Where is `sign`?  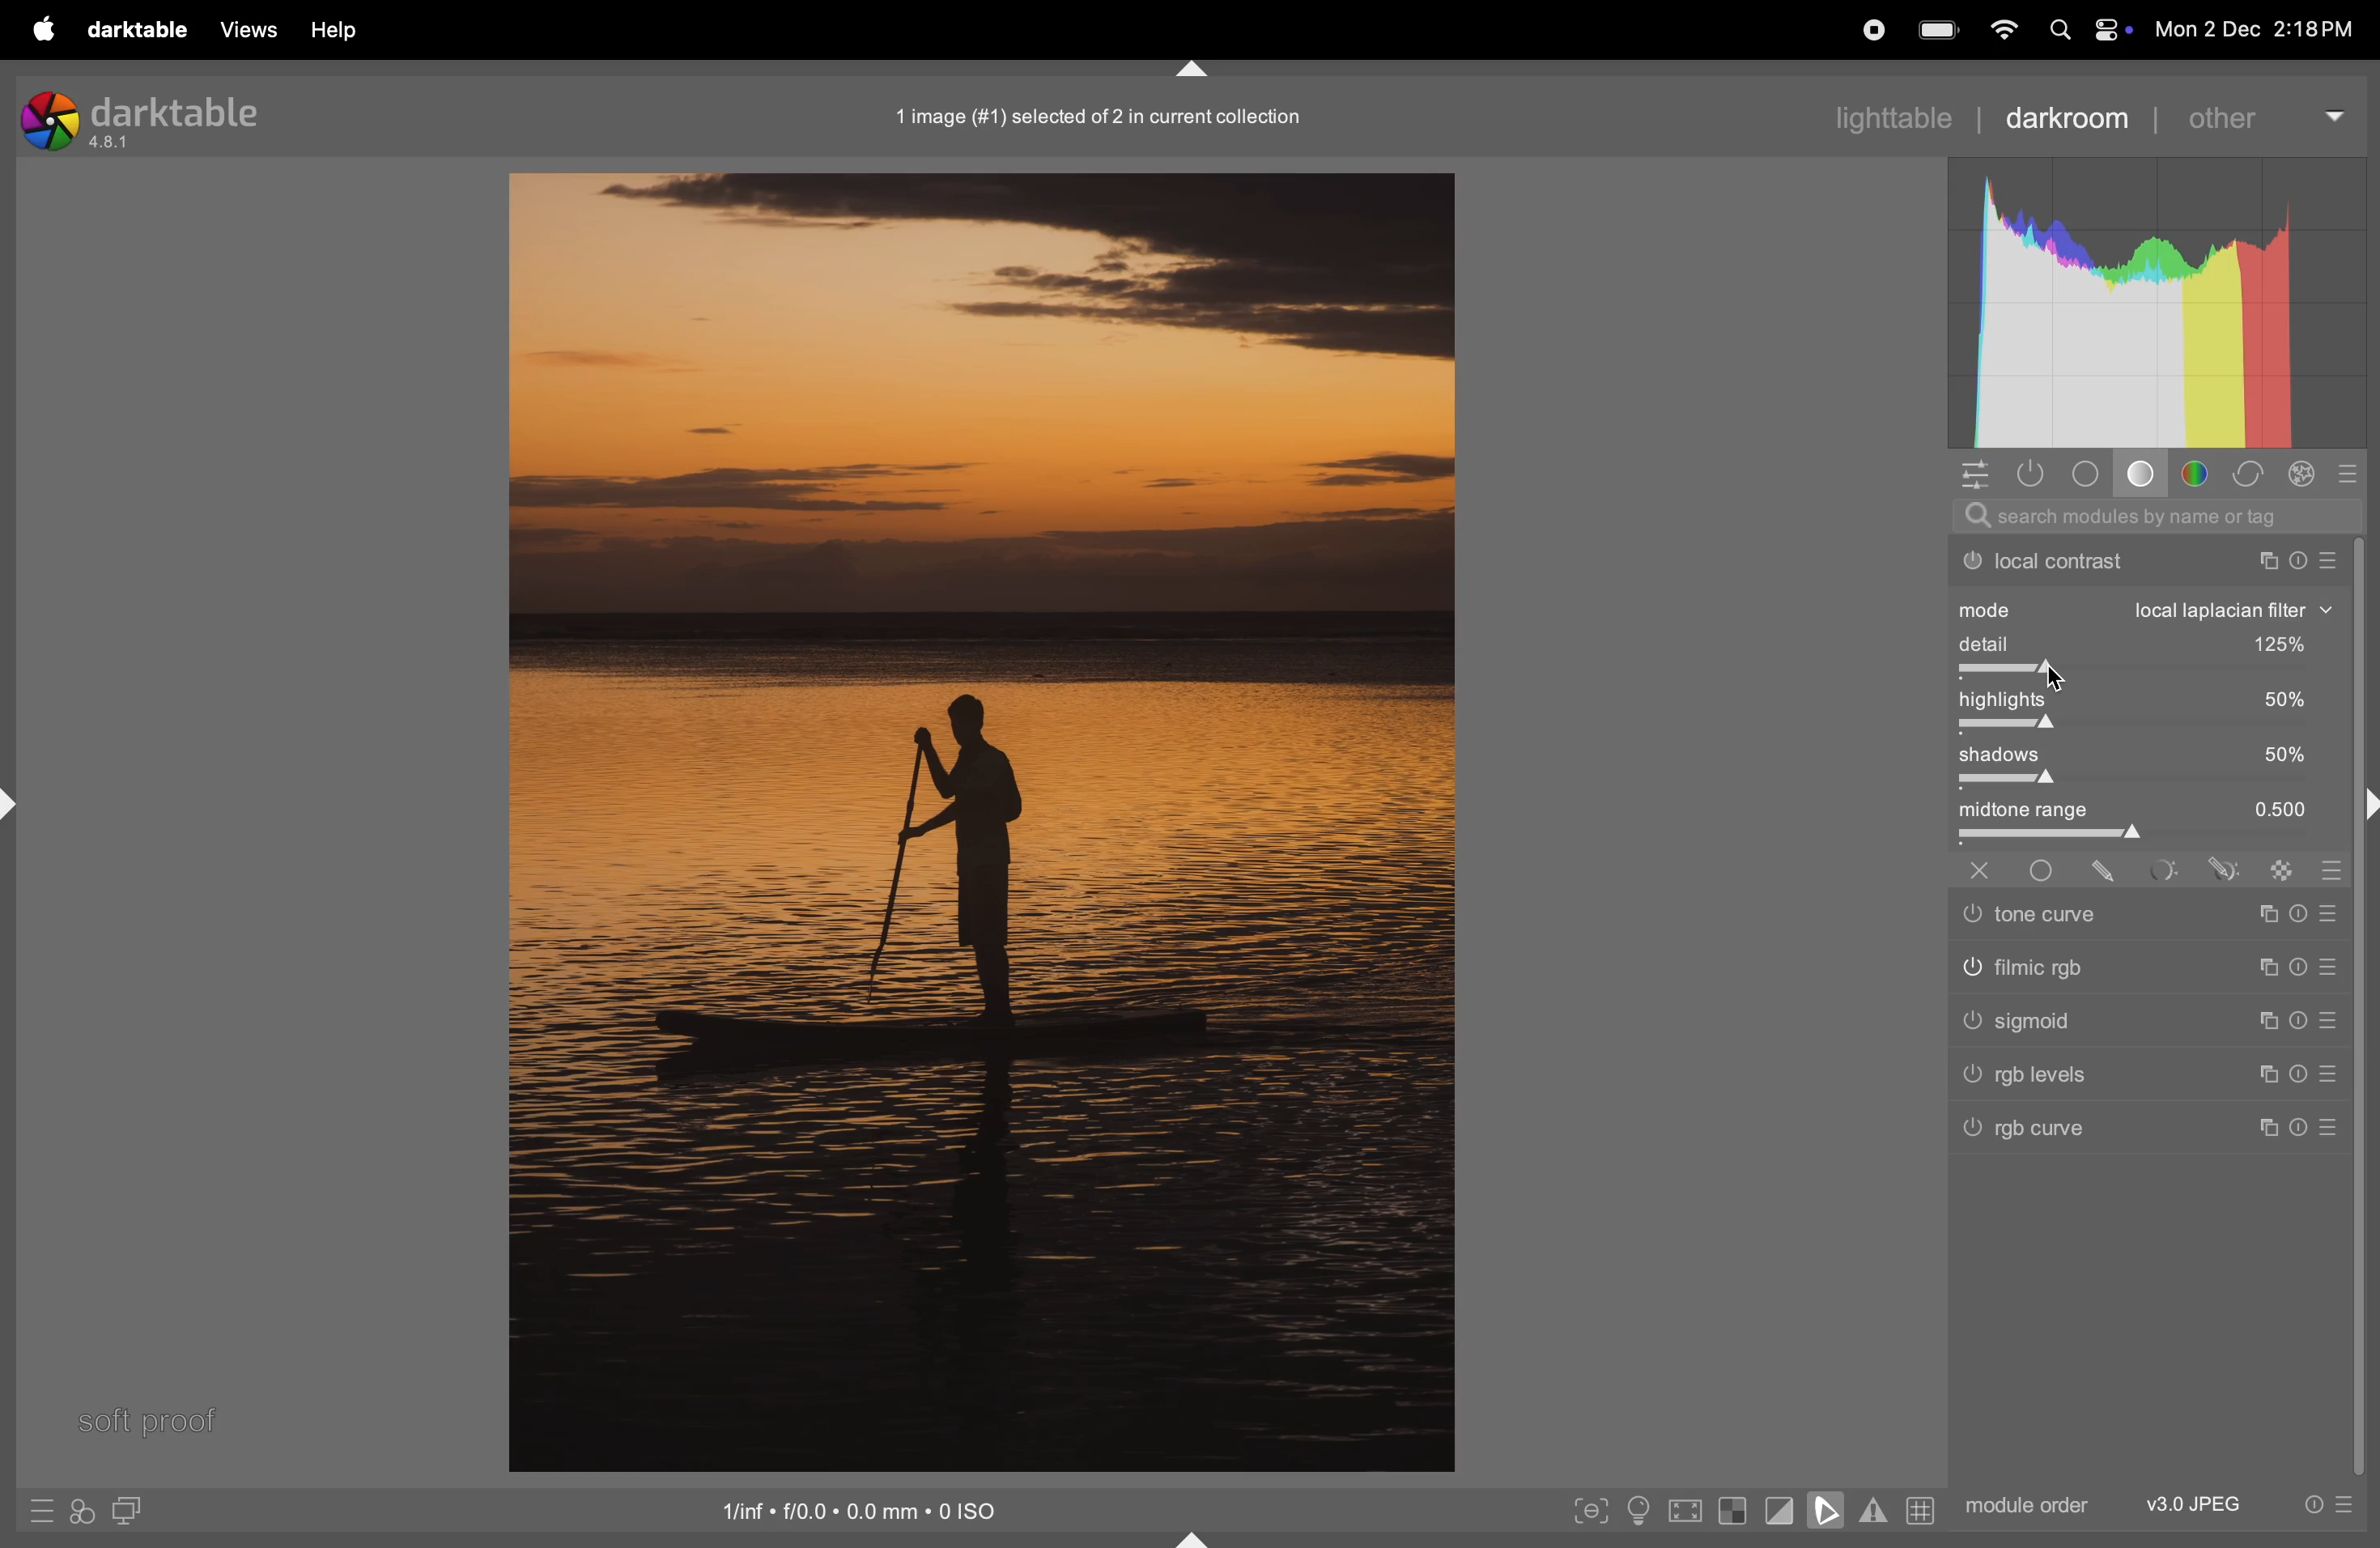
sign is located at coordinates (2331, 972).